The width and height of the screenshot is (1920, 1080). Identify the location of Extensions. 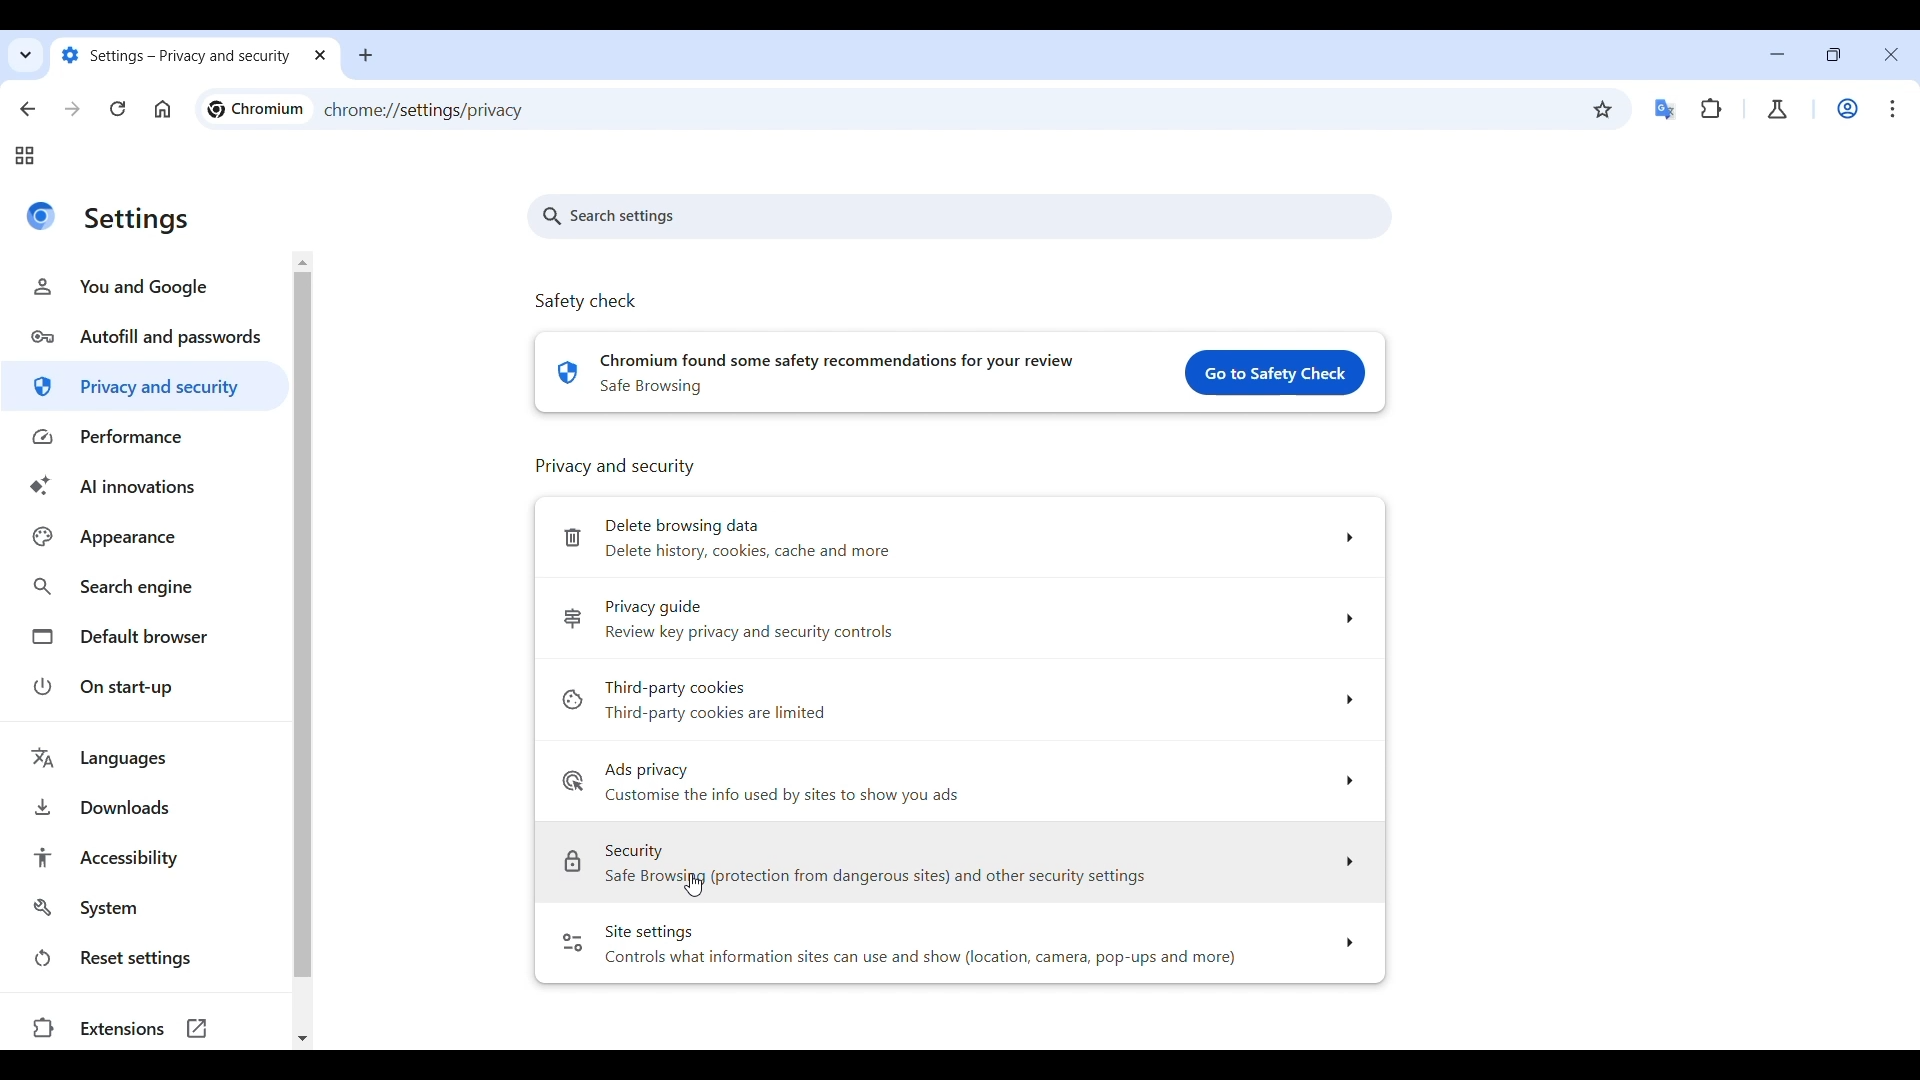
(146, 1029).